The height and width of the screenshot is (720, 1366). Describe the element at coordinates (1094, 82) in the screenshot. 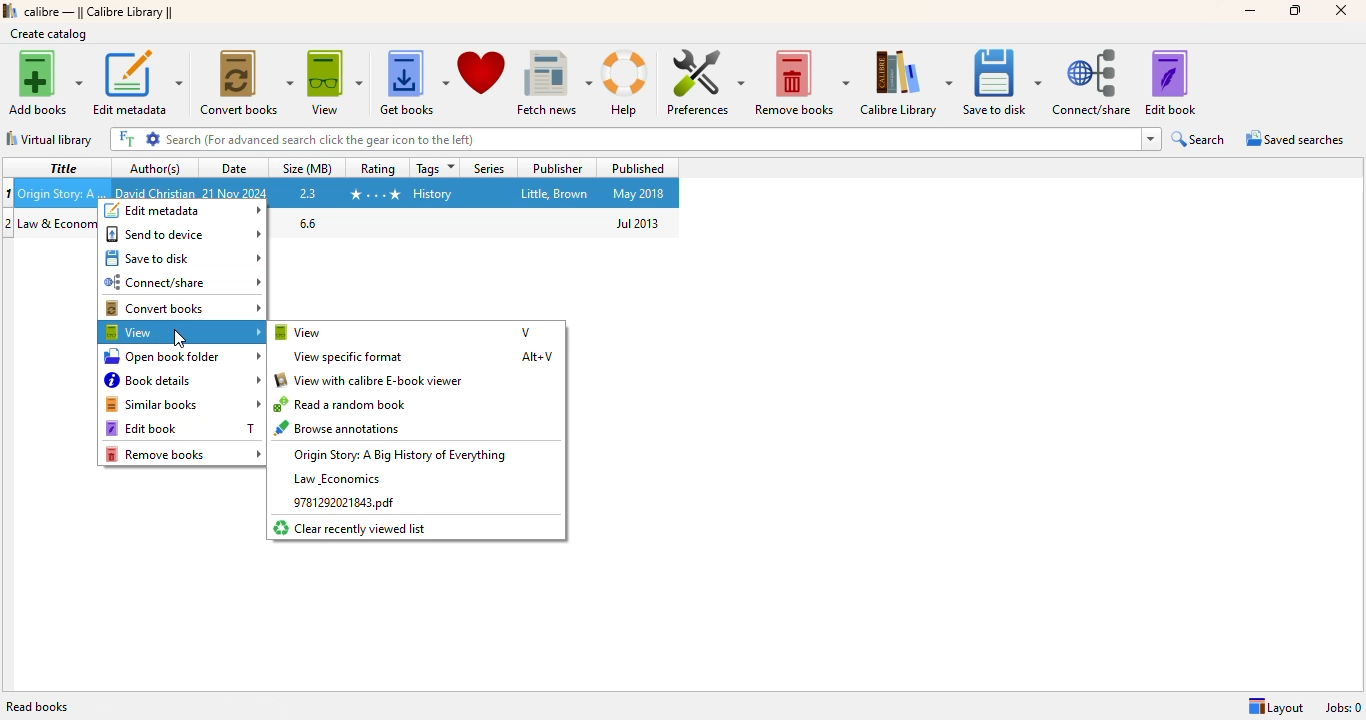

I see `connect/share` at that location.